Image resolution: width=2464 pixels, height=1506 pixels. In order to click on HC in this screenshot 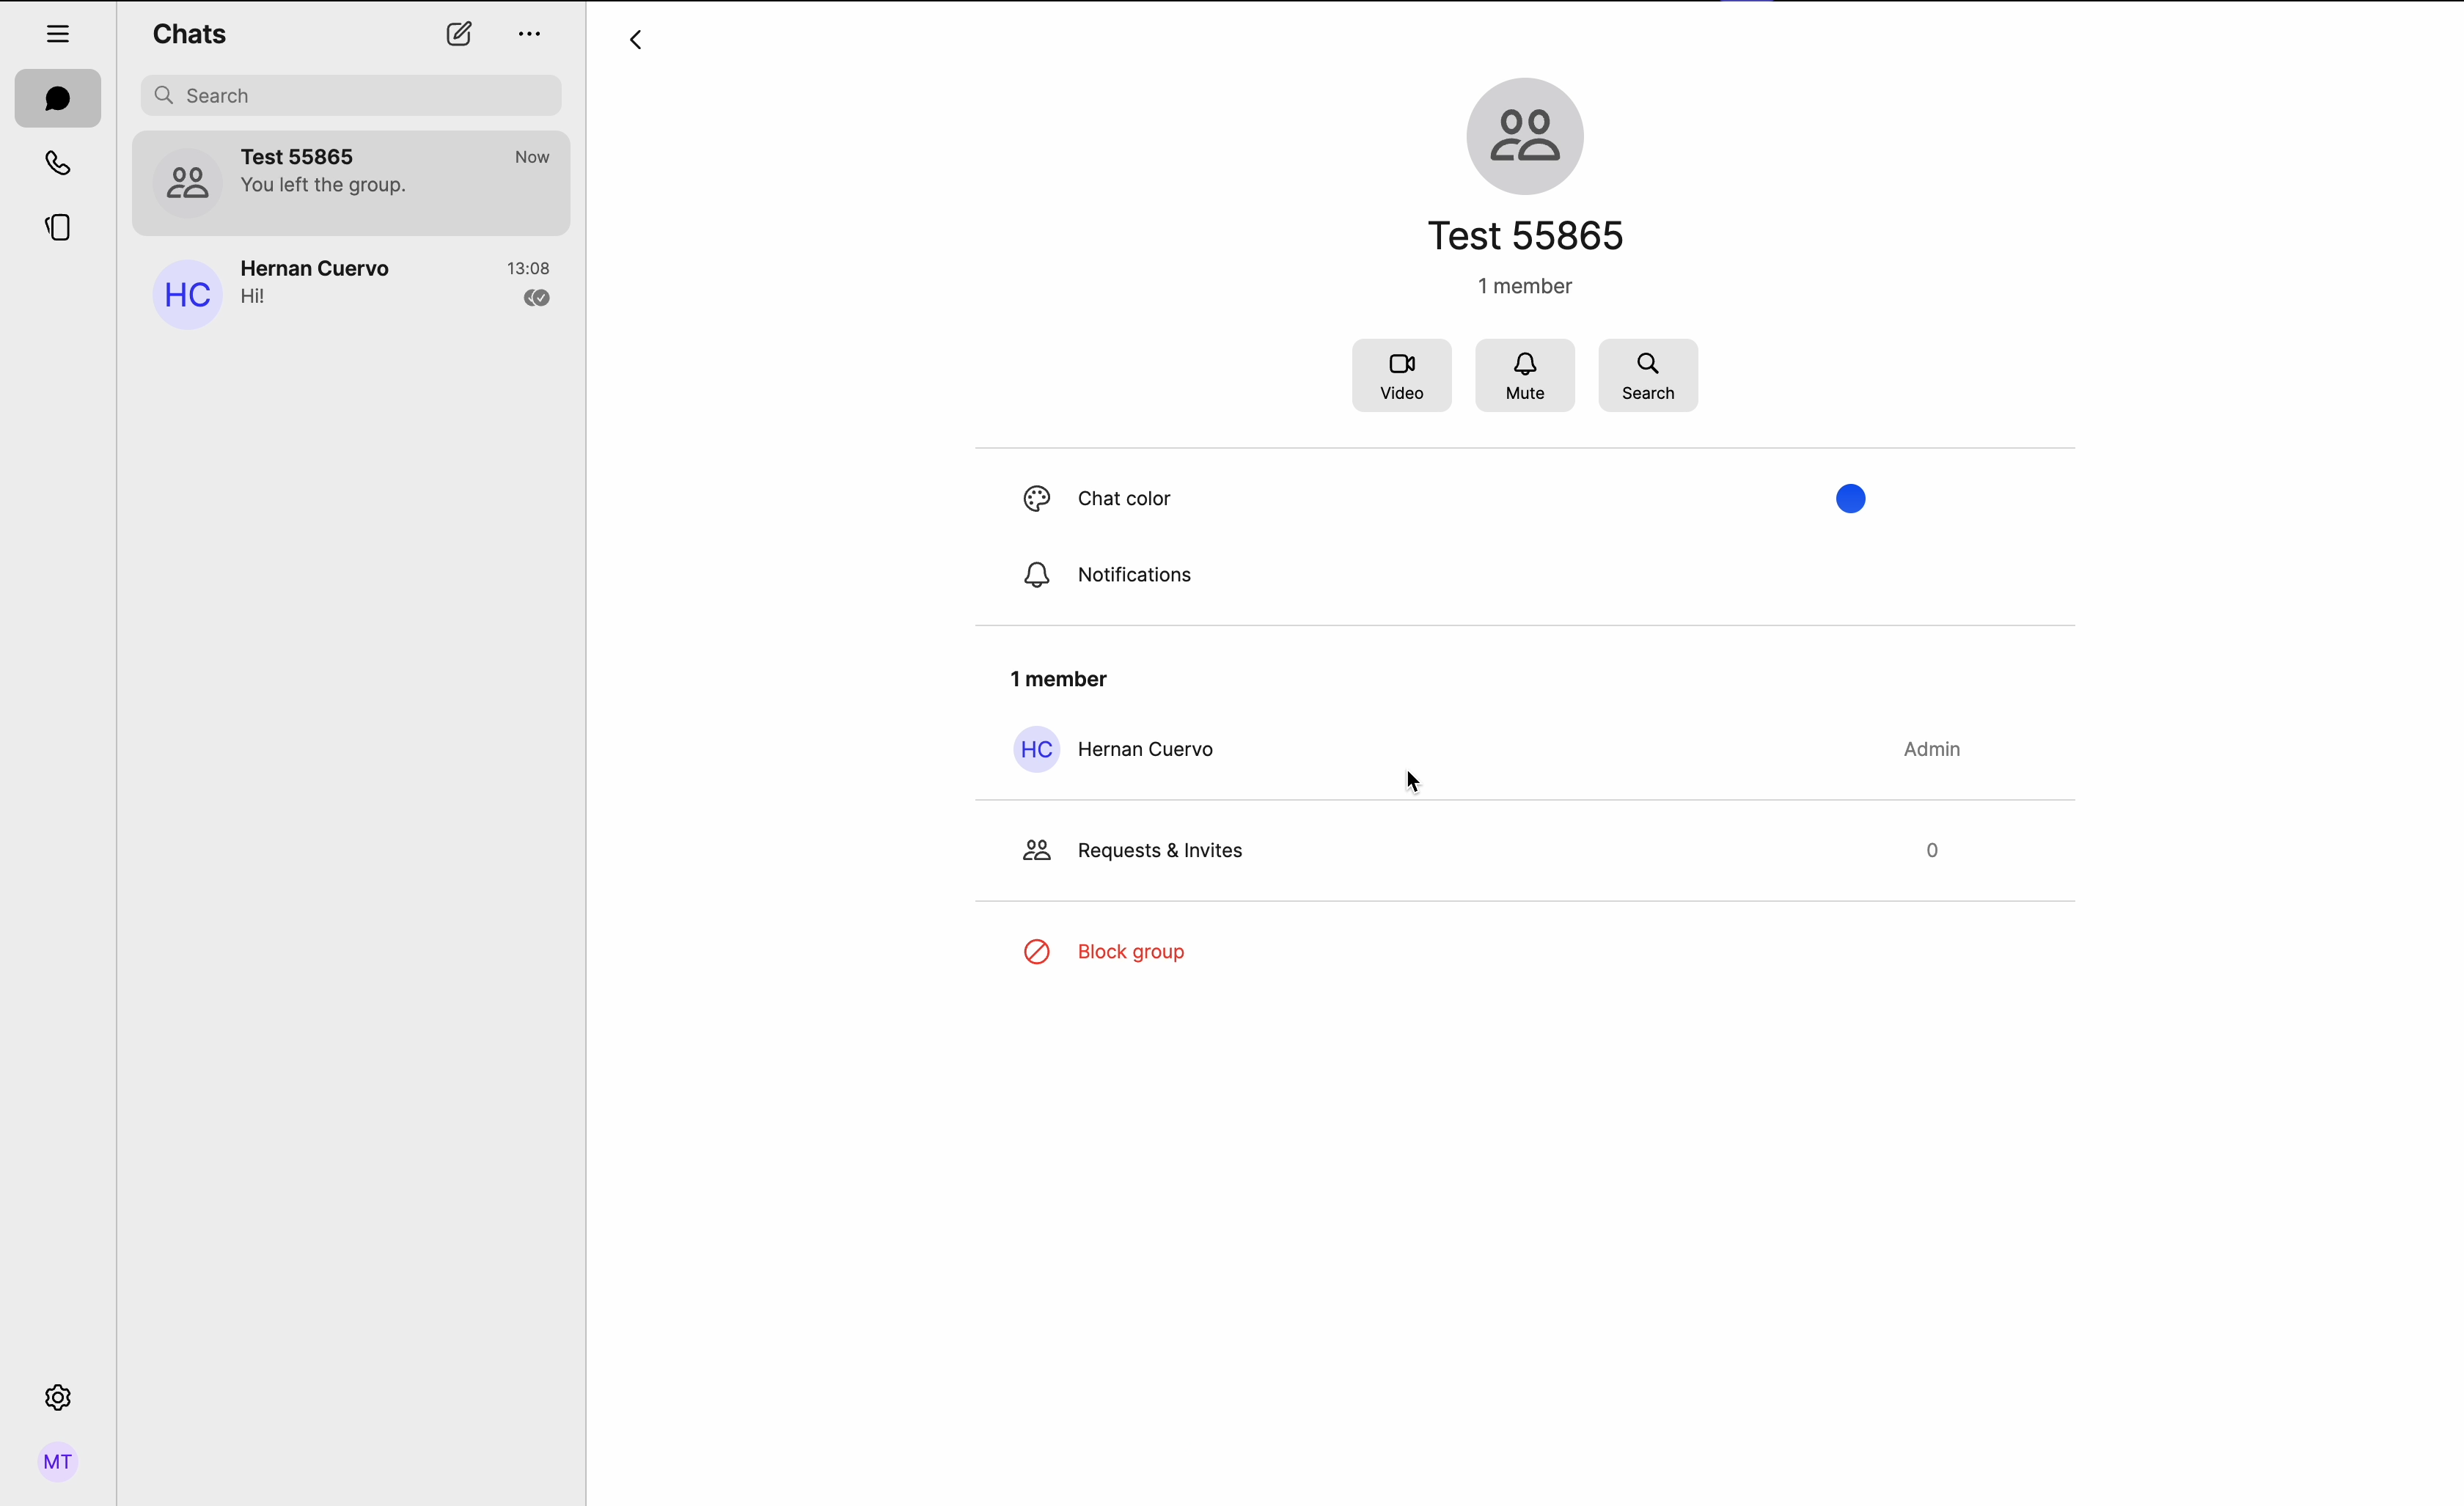, I will do `click(1036, 750)`.